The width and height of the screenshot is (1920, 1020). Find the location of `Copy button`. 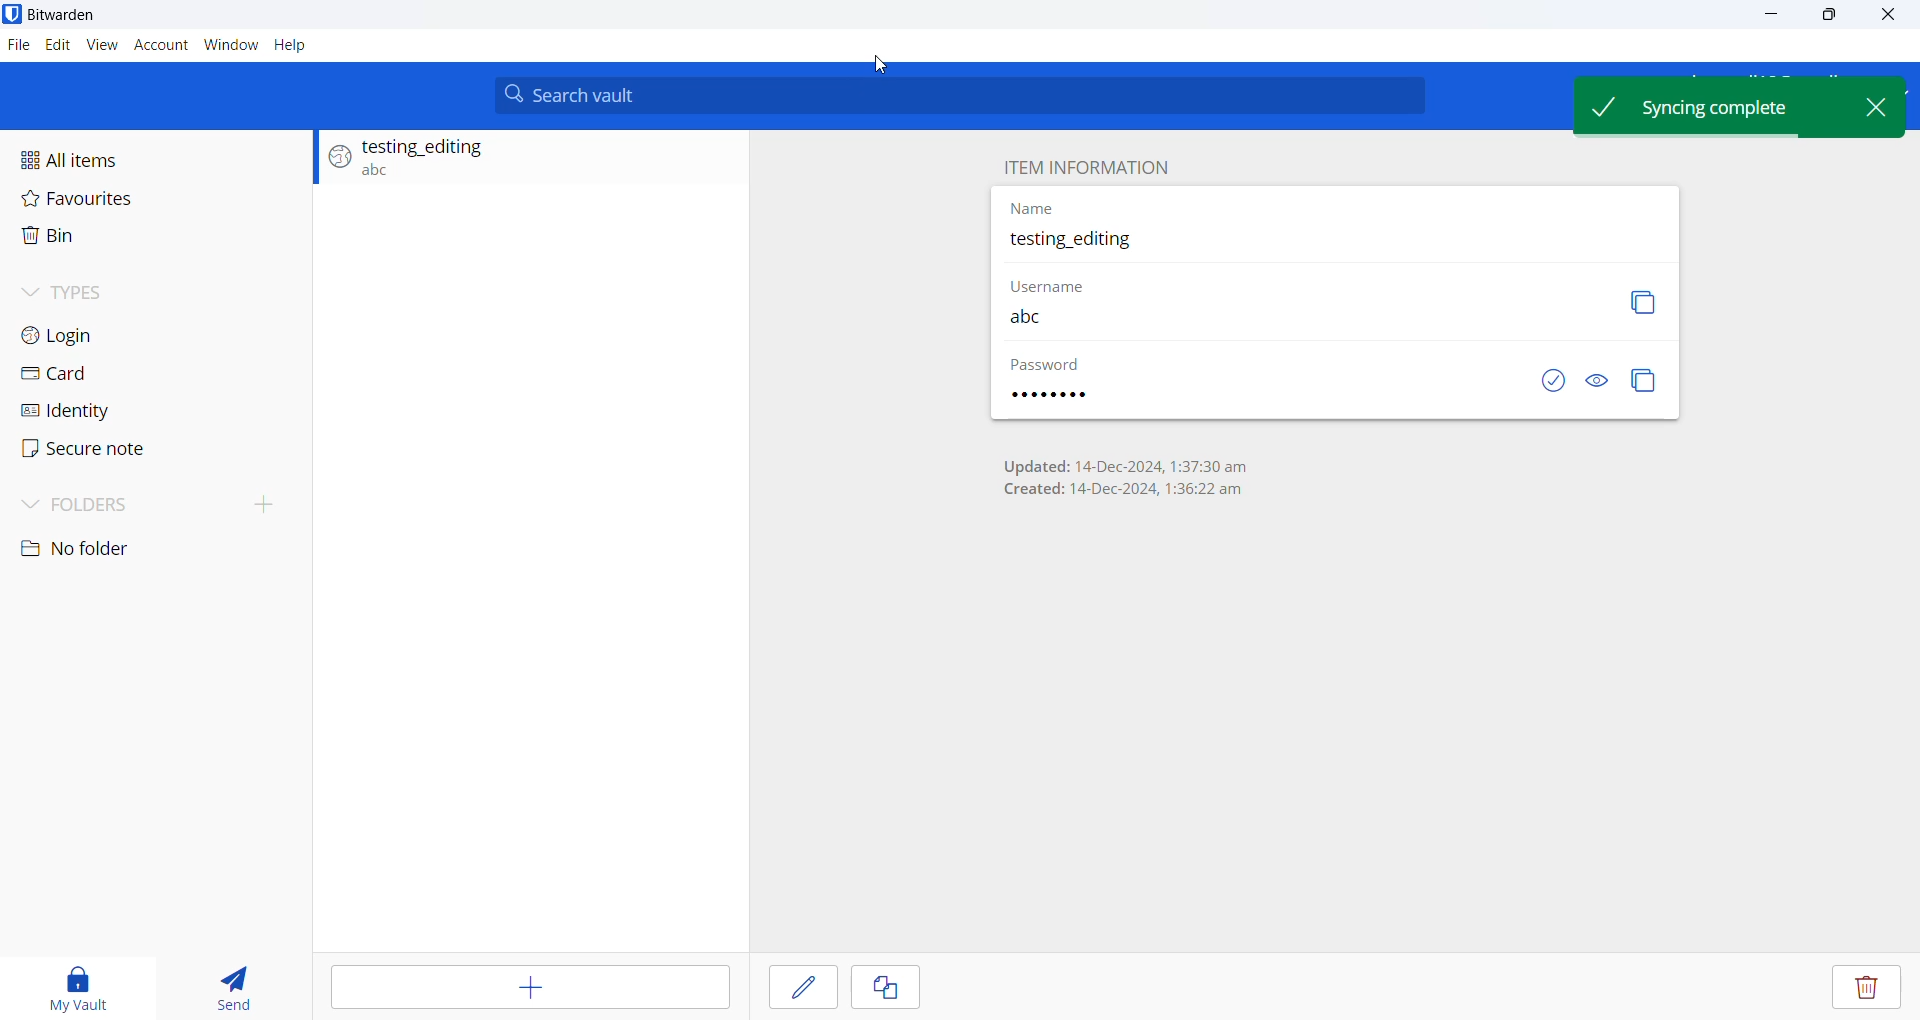

Copy button is located at coordinates (1645, 302).